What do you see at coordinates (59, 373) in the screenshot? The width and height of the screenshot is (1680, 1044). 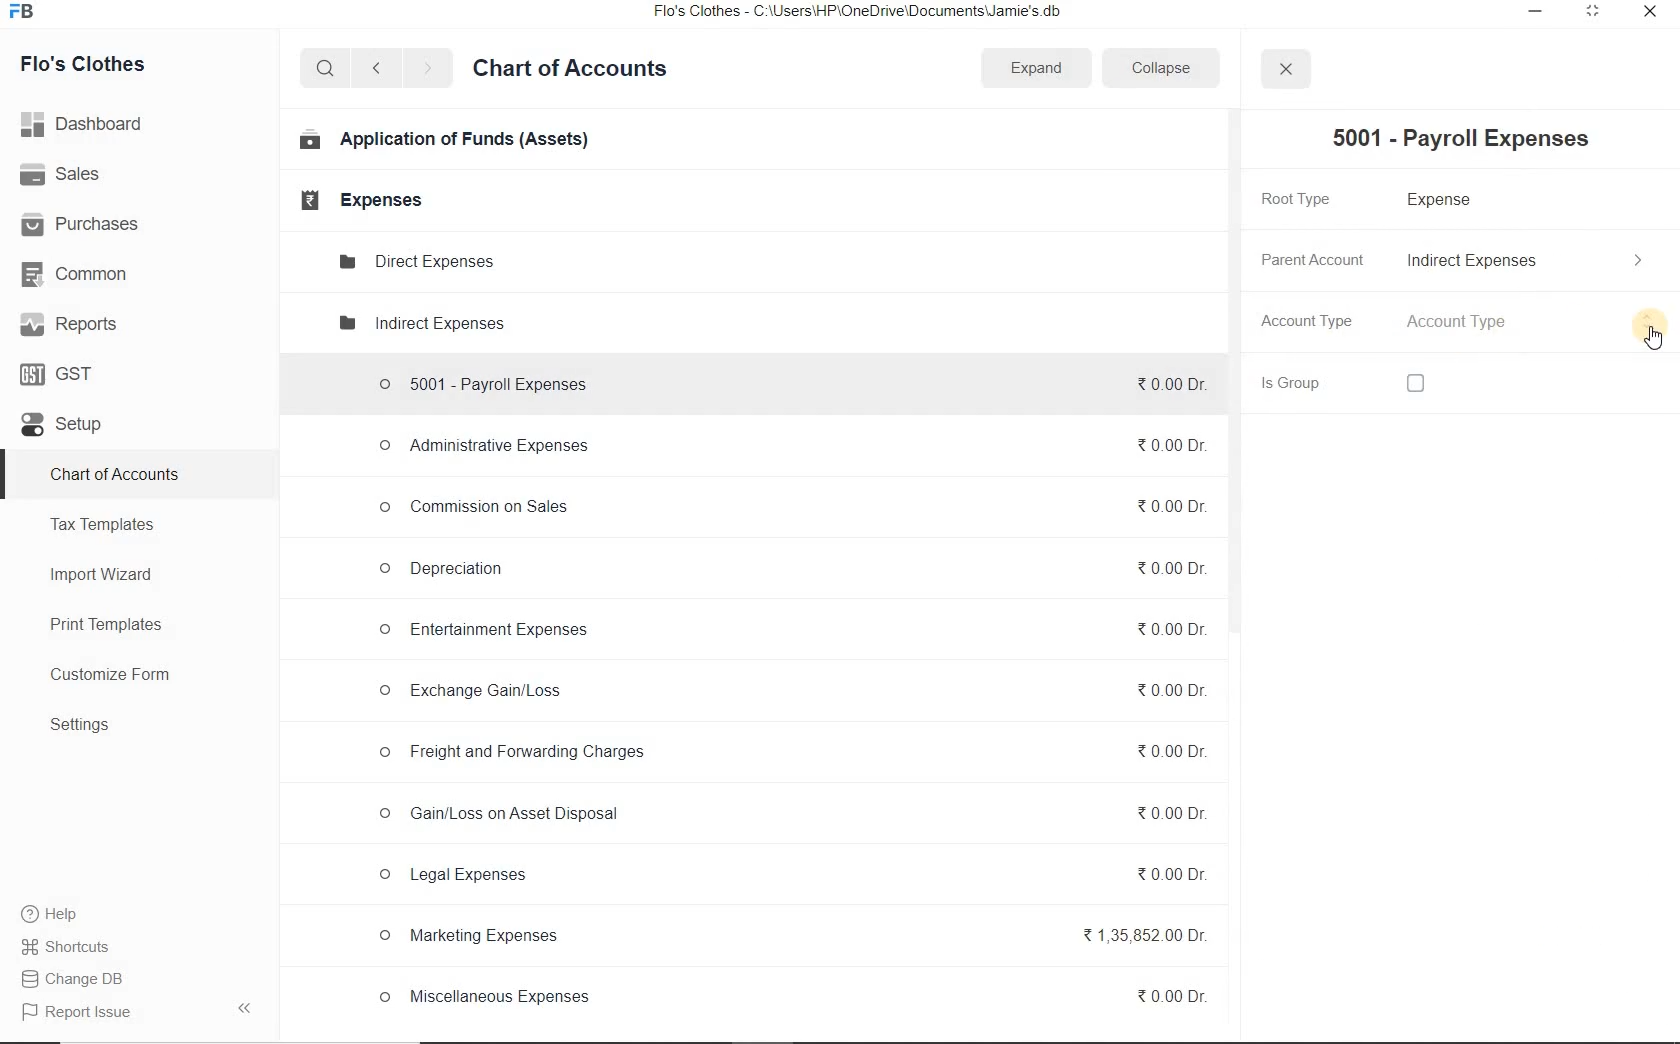 I see `GST` at bounding box center [59, 373].